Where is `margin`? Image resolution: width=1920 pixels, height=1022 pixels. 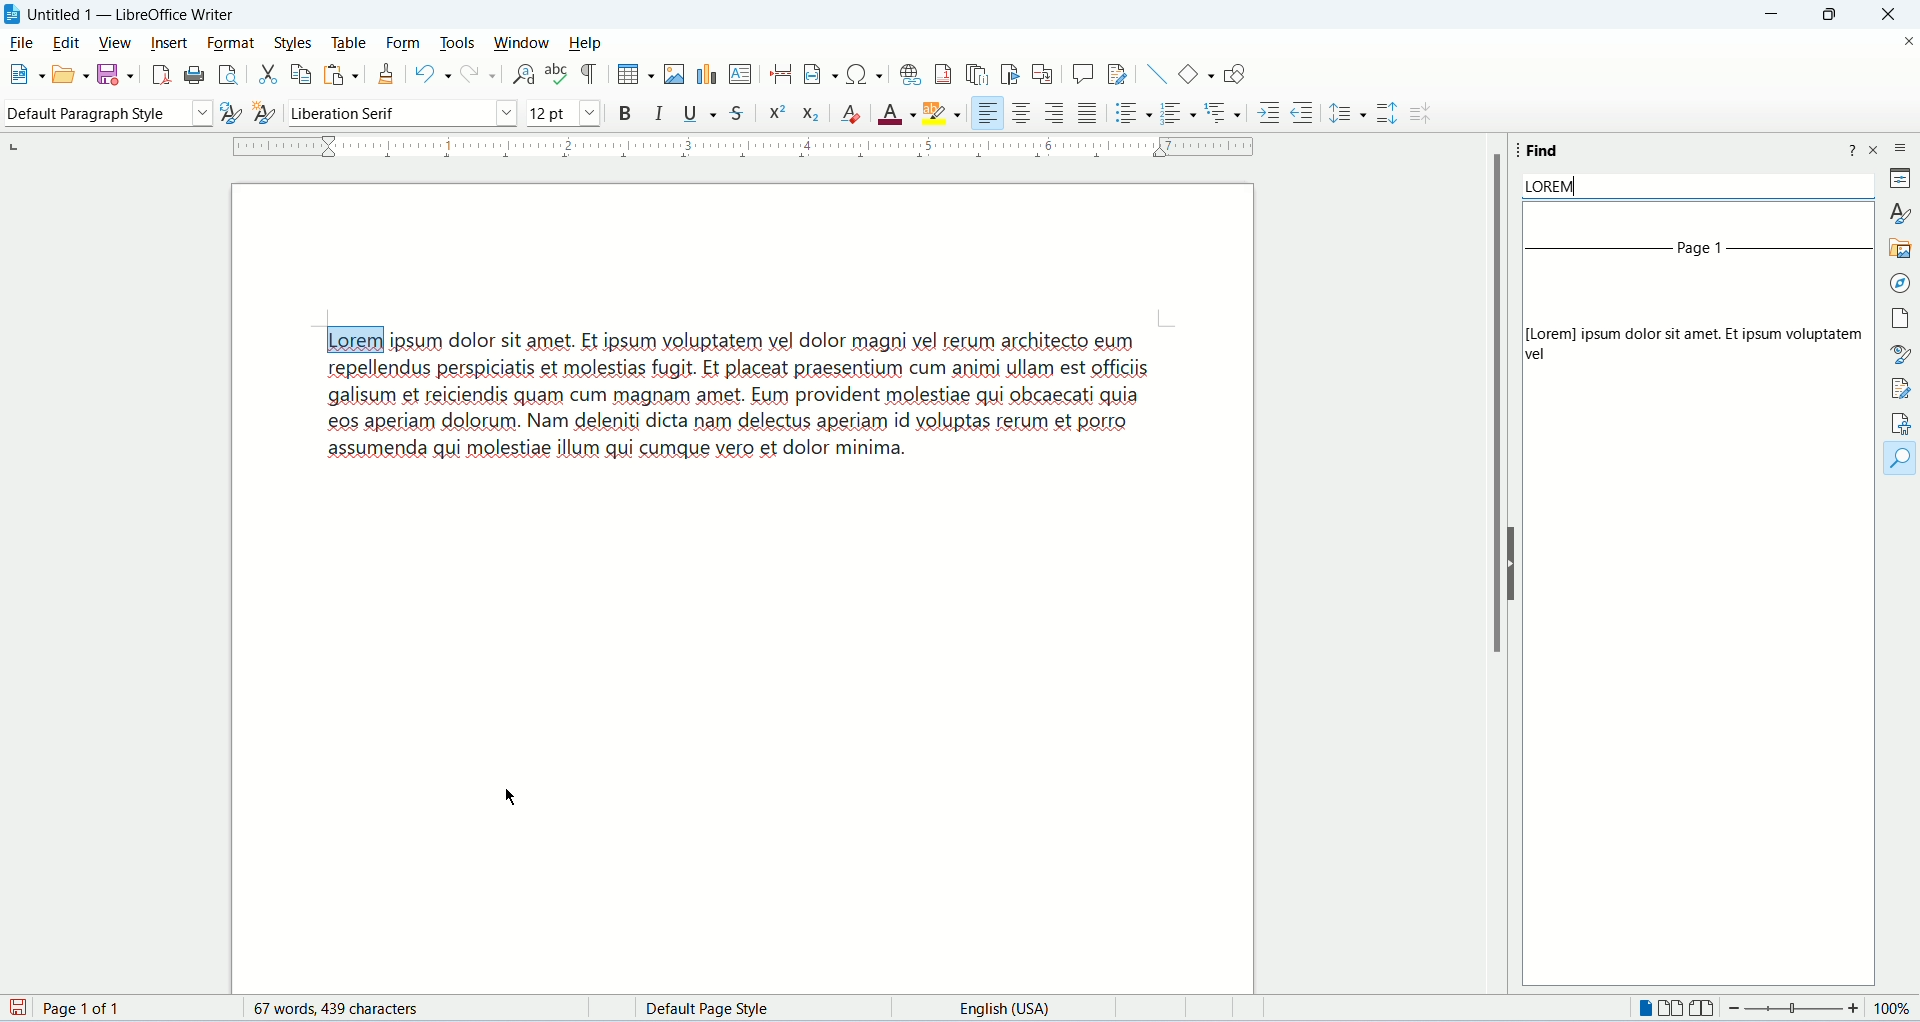
margin is located at coordinates (744, 151).